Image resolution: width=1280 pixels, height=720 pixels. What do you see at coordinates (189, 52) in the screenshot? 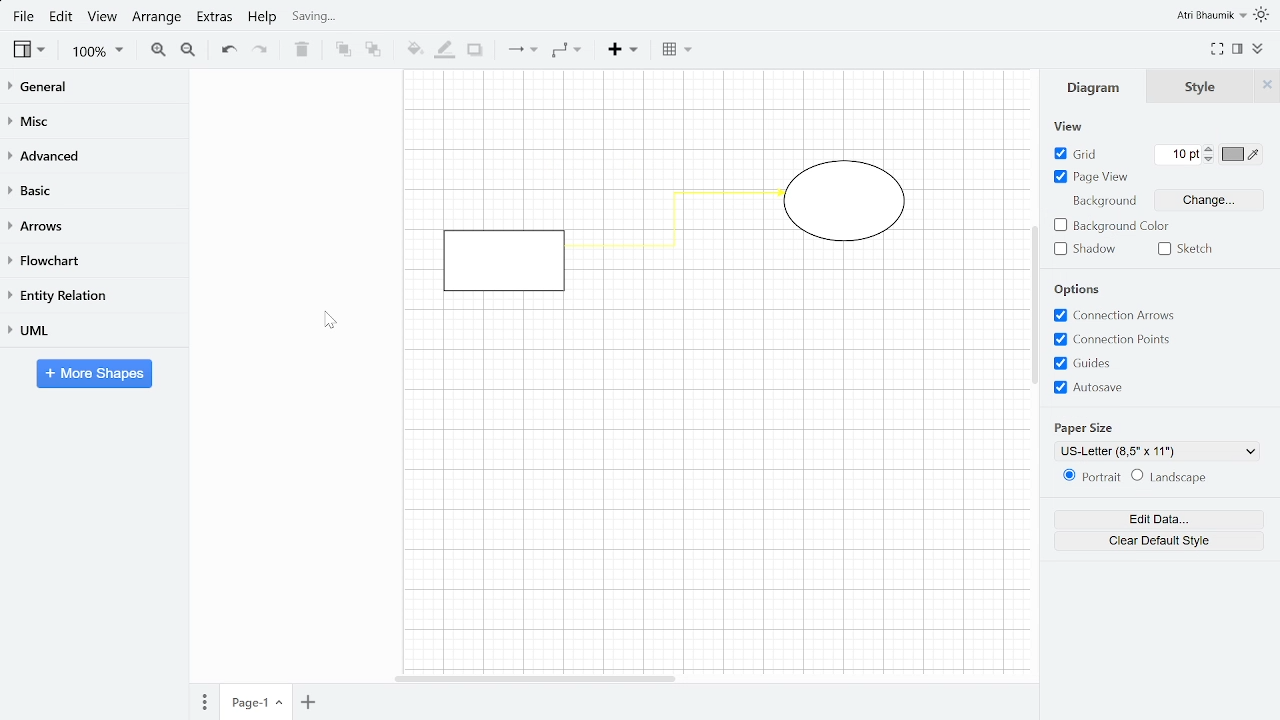
I see `Zoom out` at bounding box center [189, 52].